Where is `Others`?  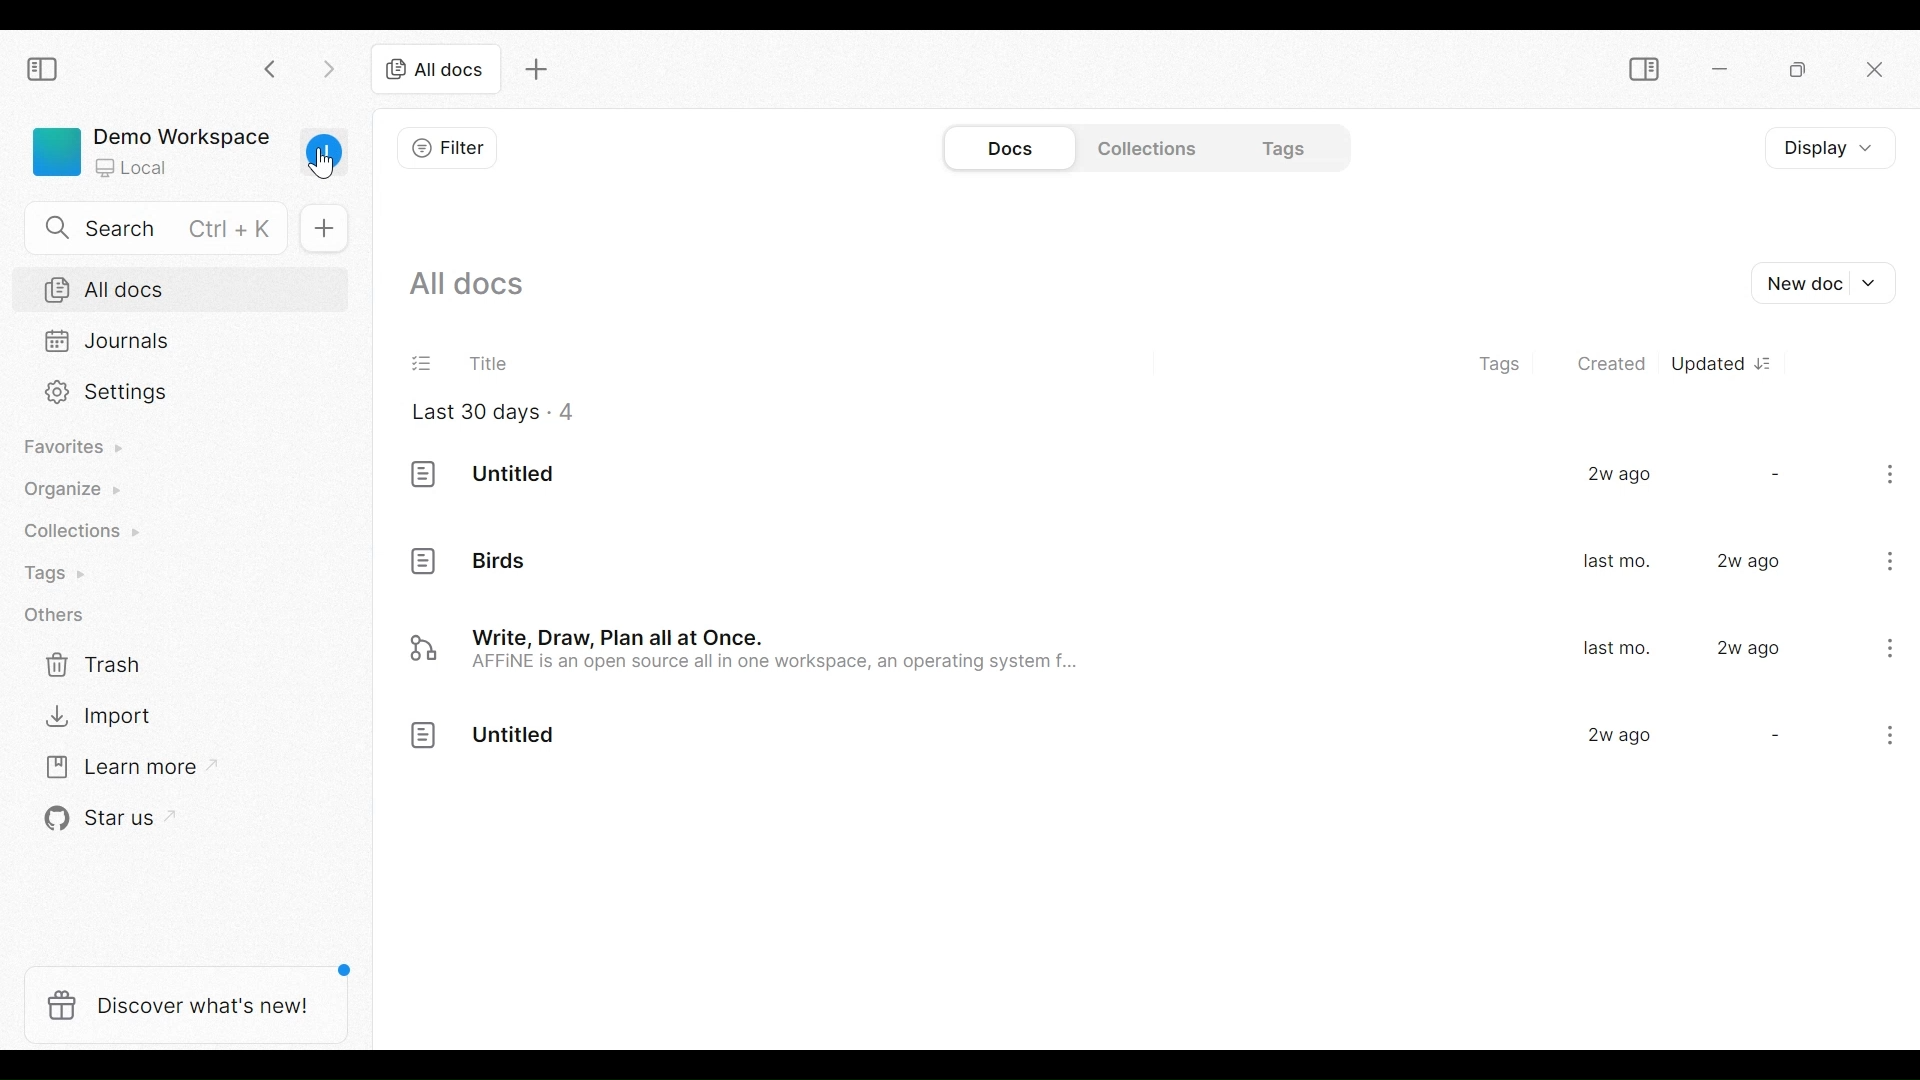 Others is located at coordinates (55, 617).